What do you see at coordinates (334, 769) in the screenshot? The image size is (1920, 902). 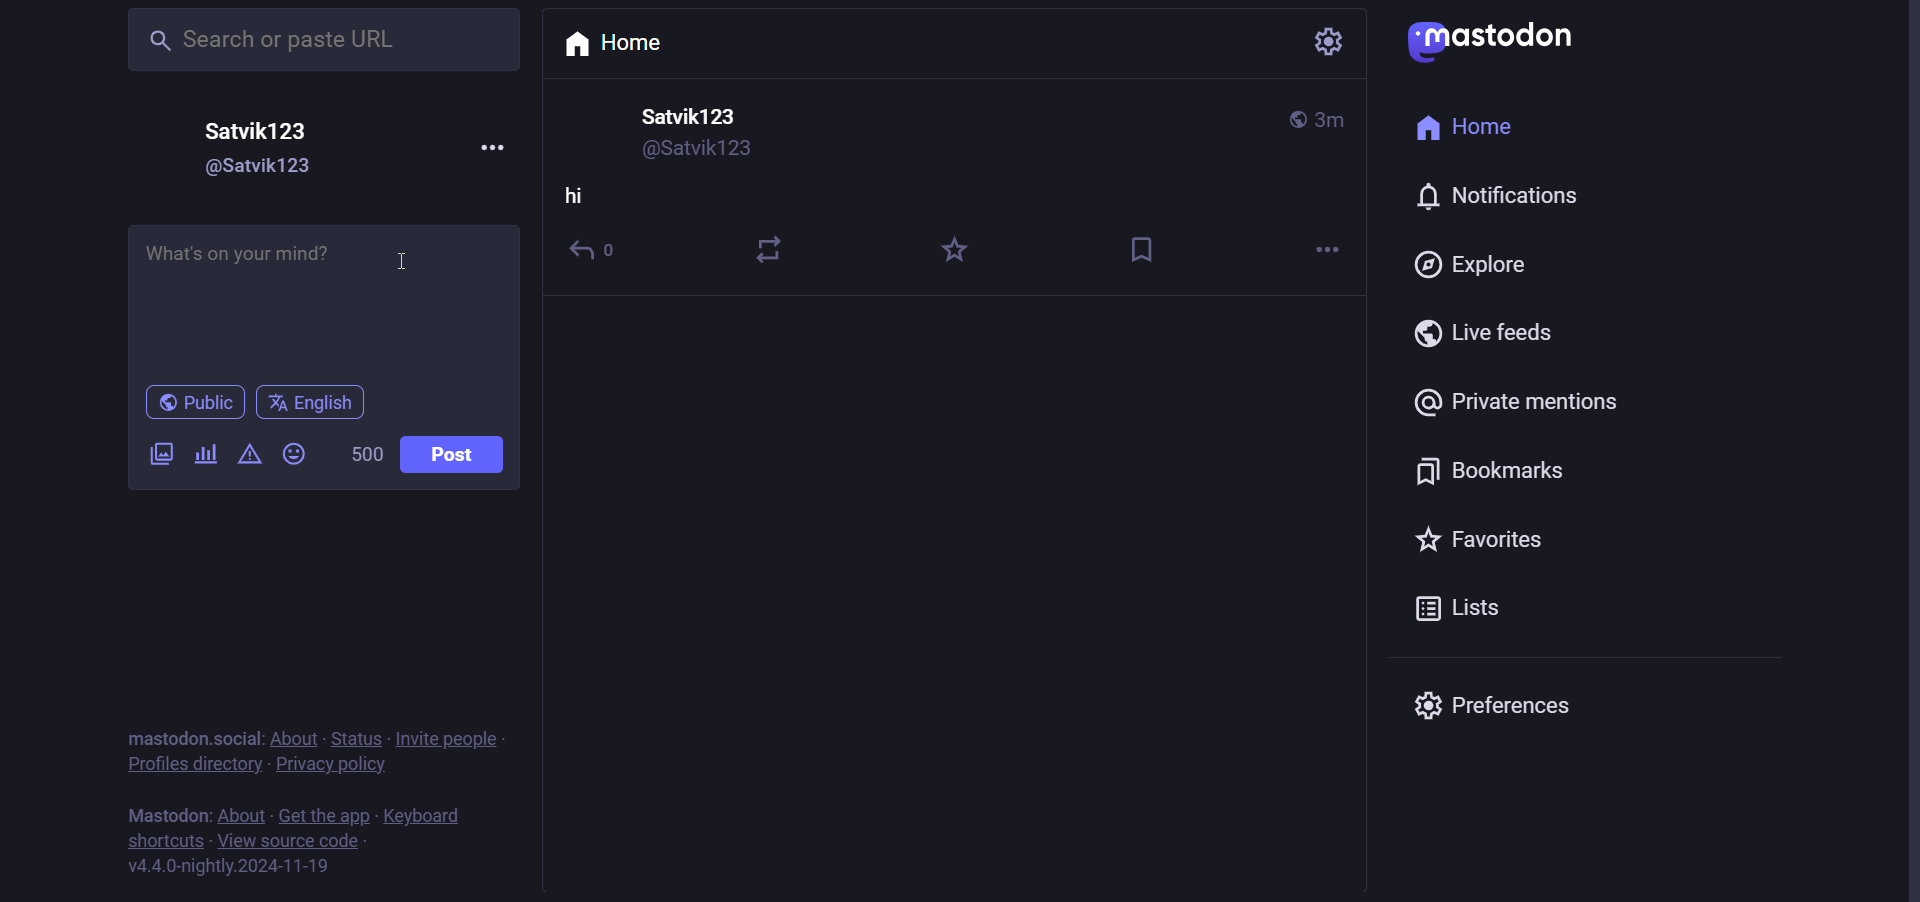 I see `policy` at bounding box center [334, 769].